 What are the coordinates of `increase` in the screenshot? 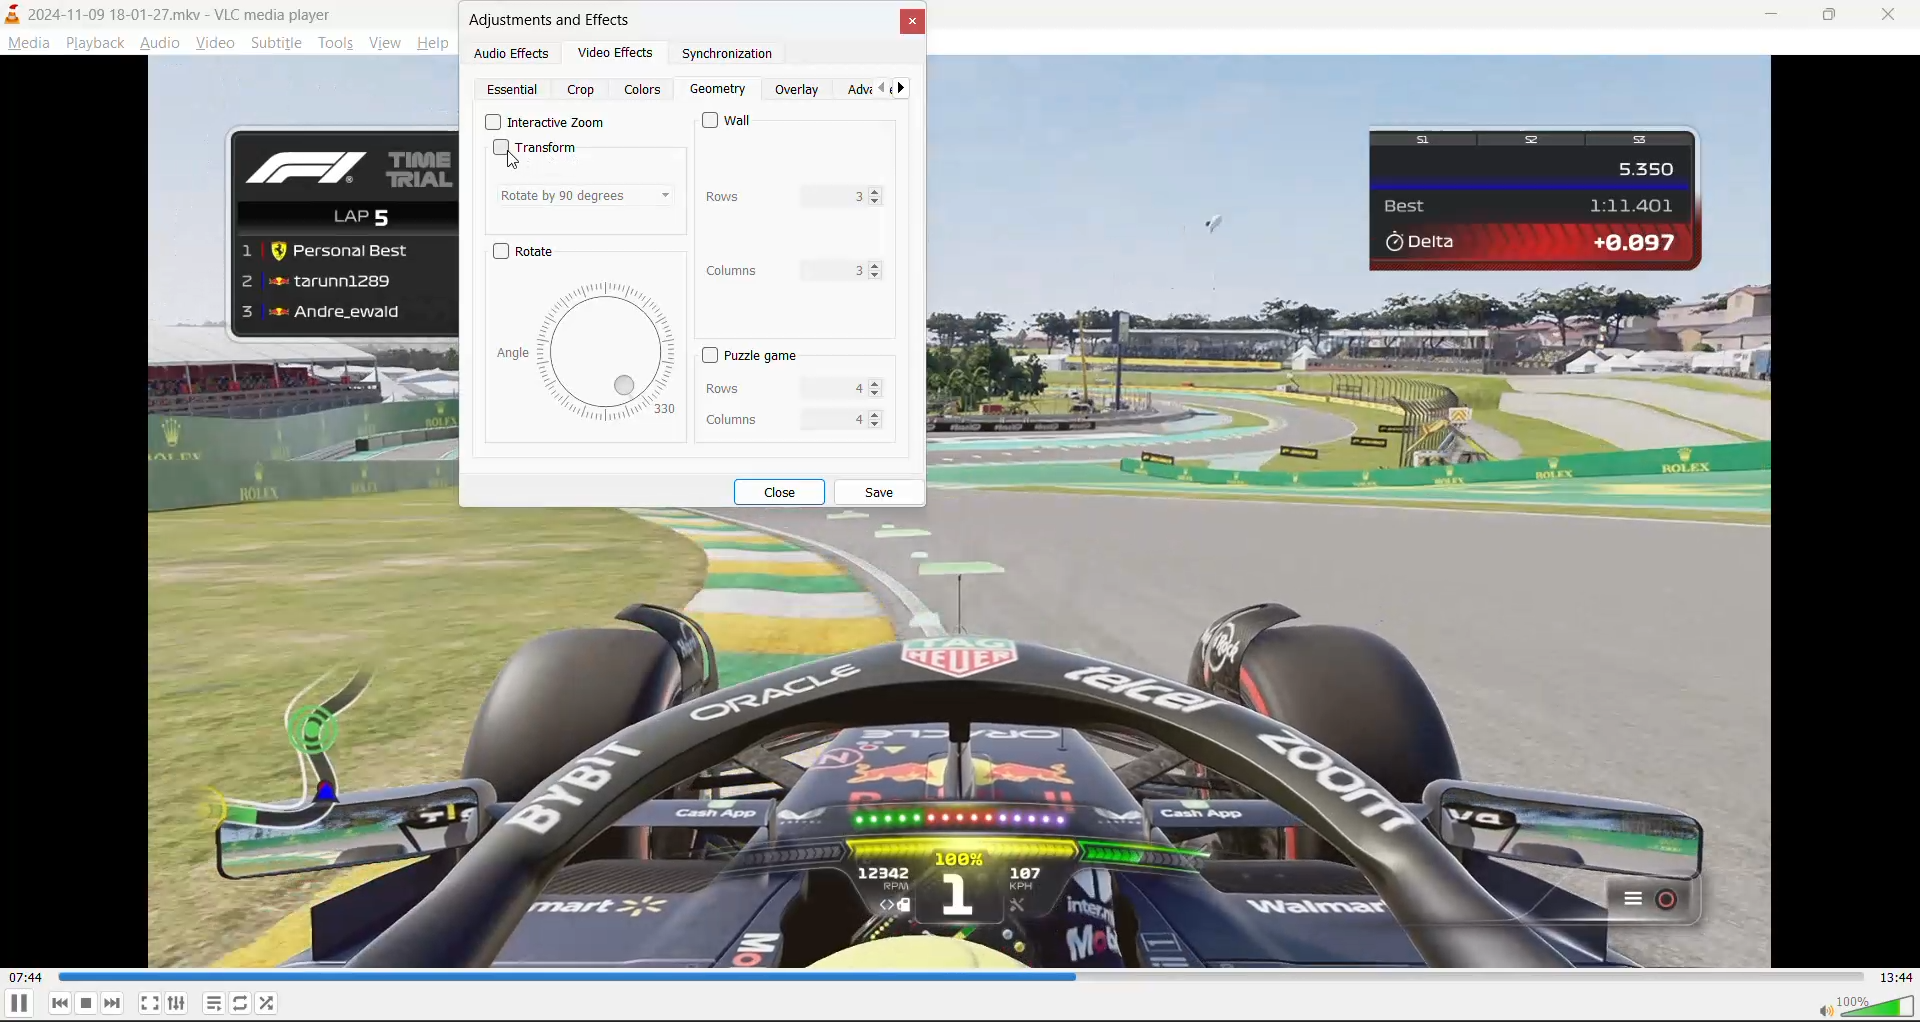 It's located at (875, 266).